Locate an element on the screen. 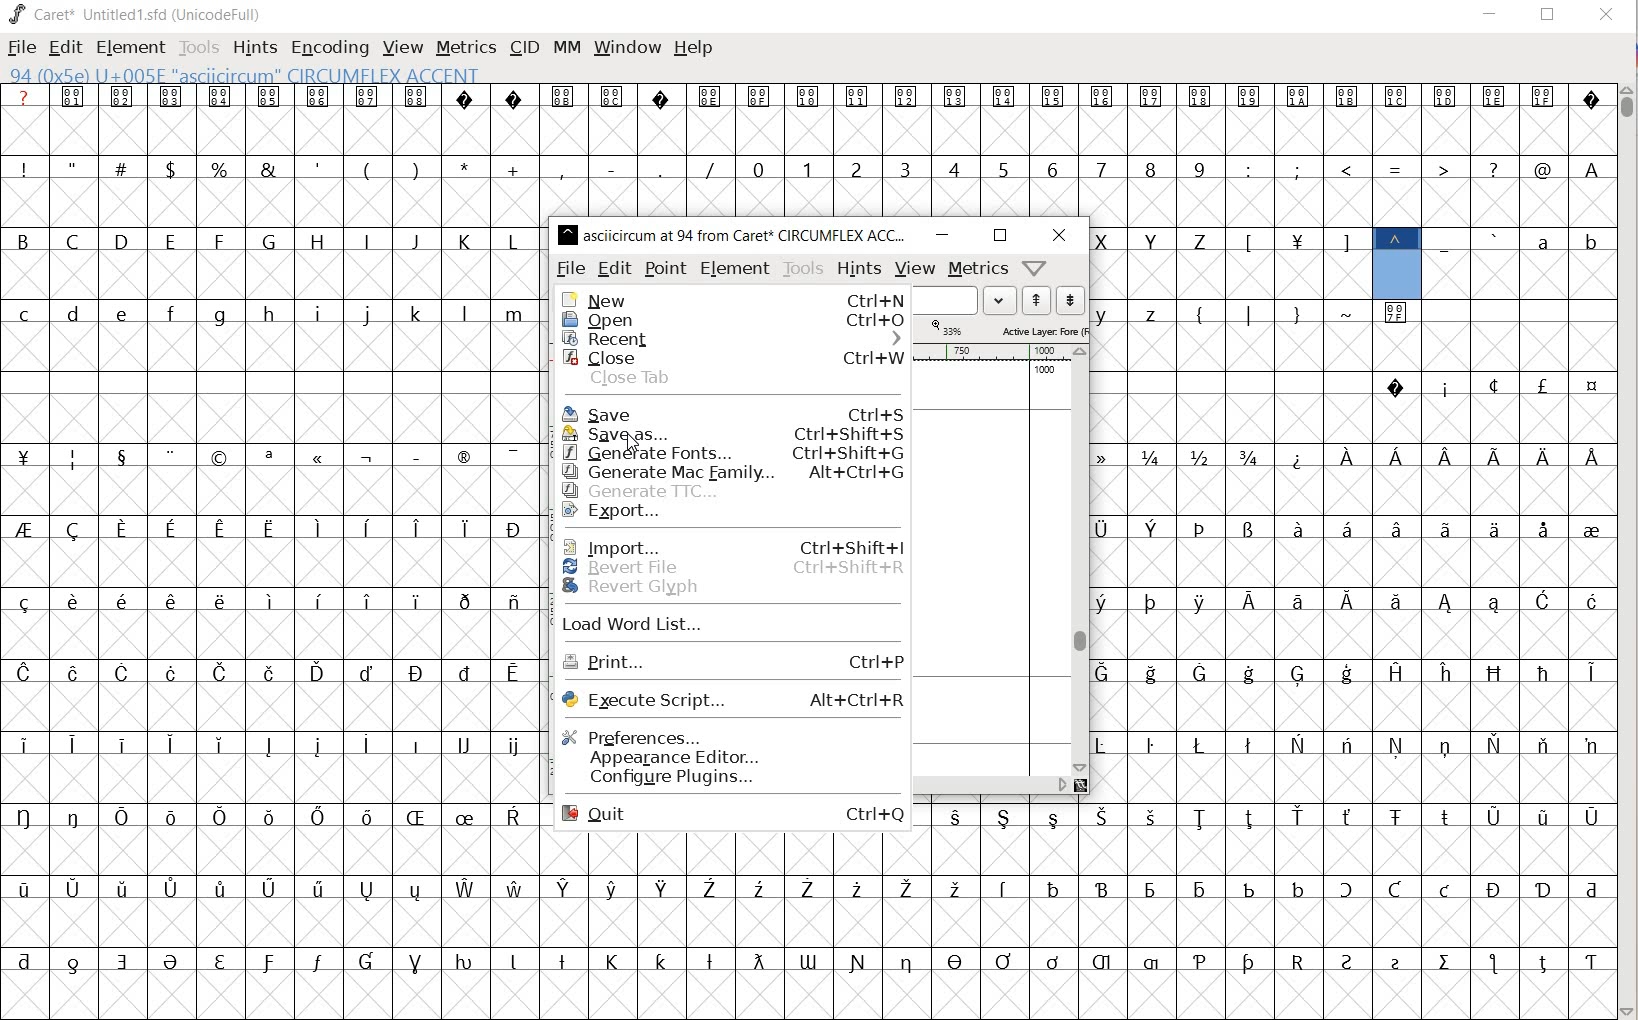 This screenshot has width=1638, height=1020. view is located at coordinates (915, 269).